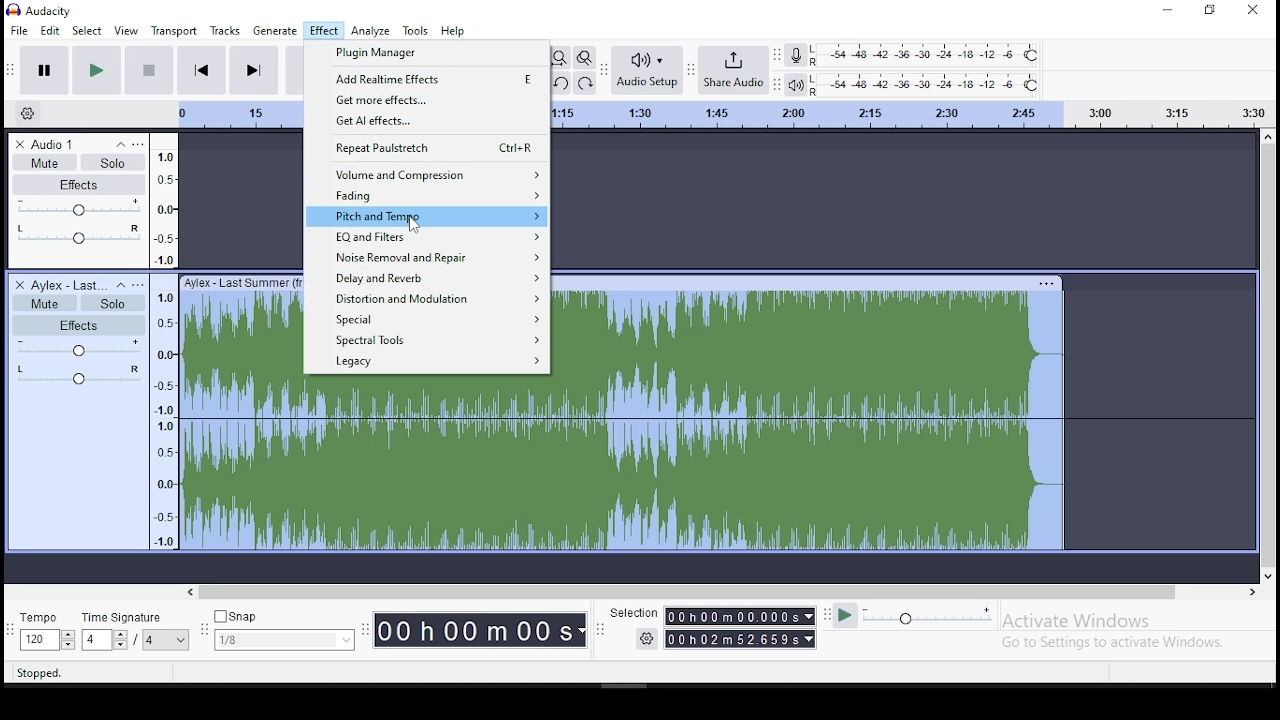 The height and width of the screenshot is (720, 1280). What do you see at coordinates (83, 350) in the screenshot?
I see `volume` at bounding box center [83, 350].